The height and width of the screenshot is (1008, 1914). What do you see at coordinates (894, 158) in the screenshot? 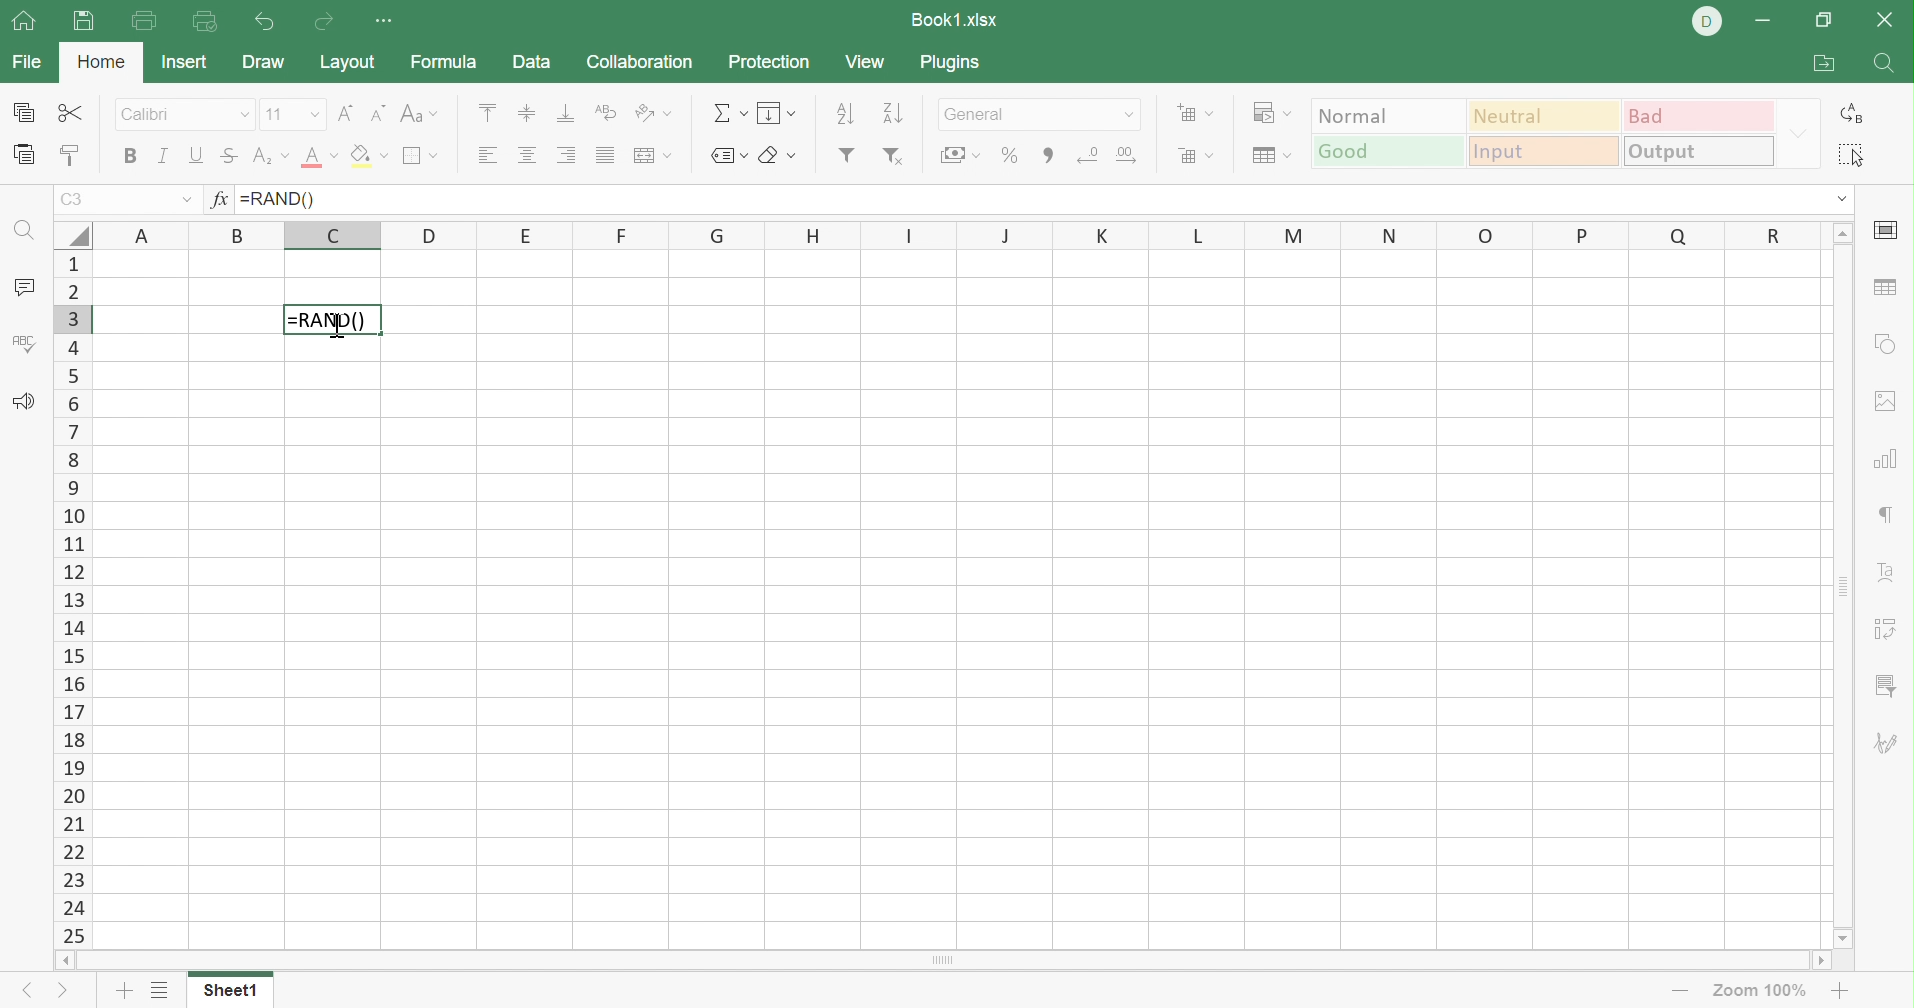
I see `Remove filter` at bounding box center [894, 158].